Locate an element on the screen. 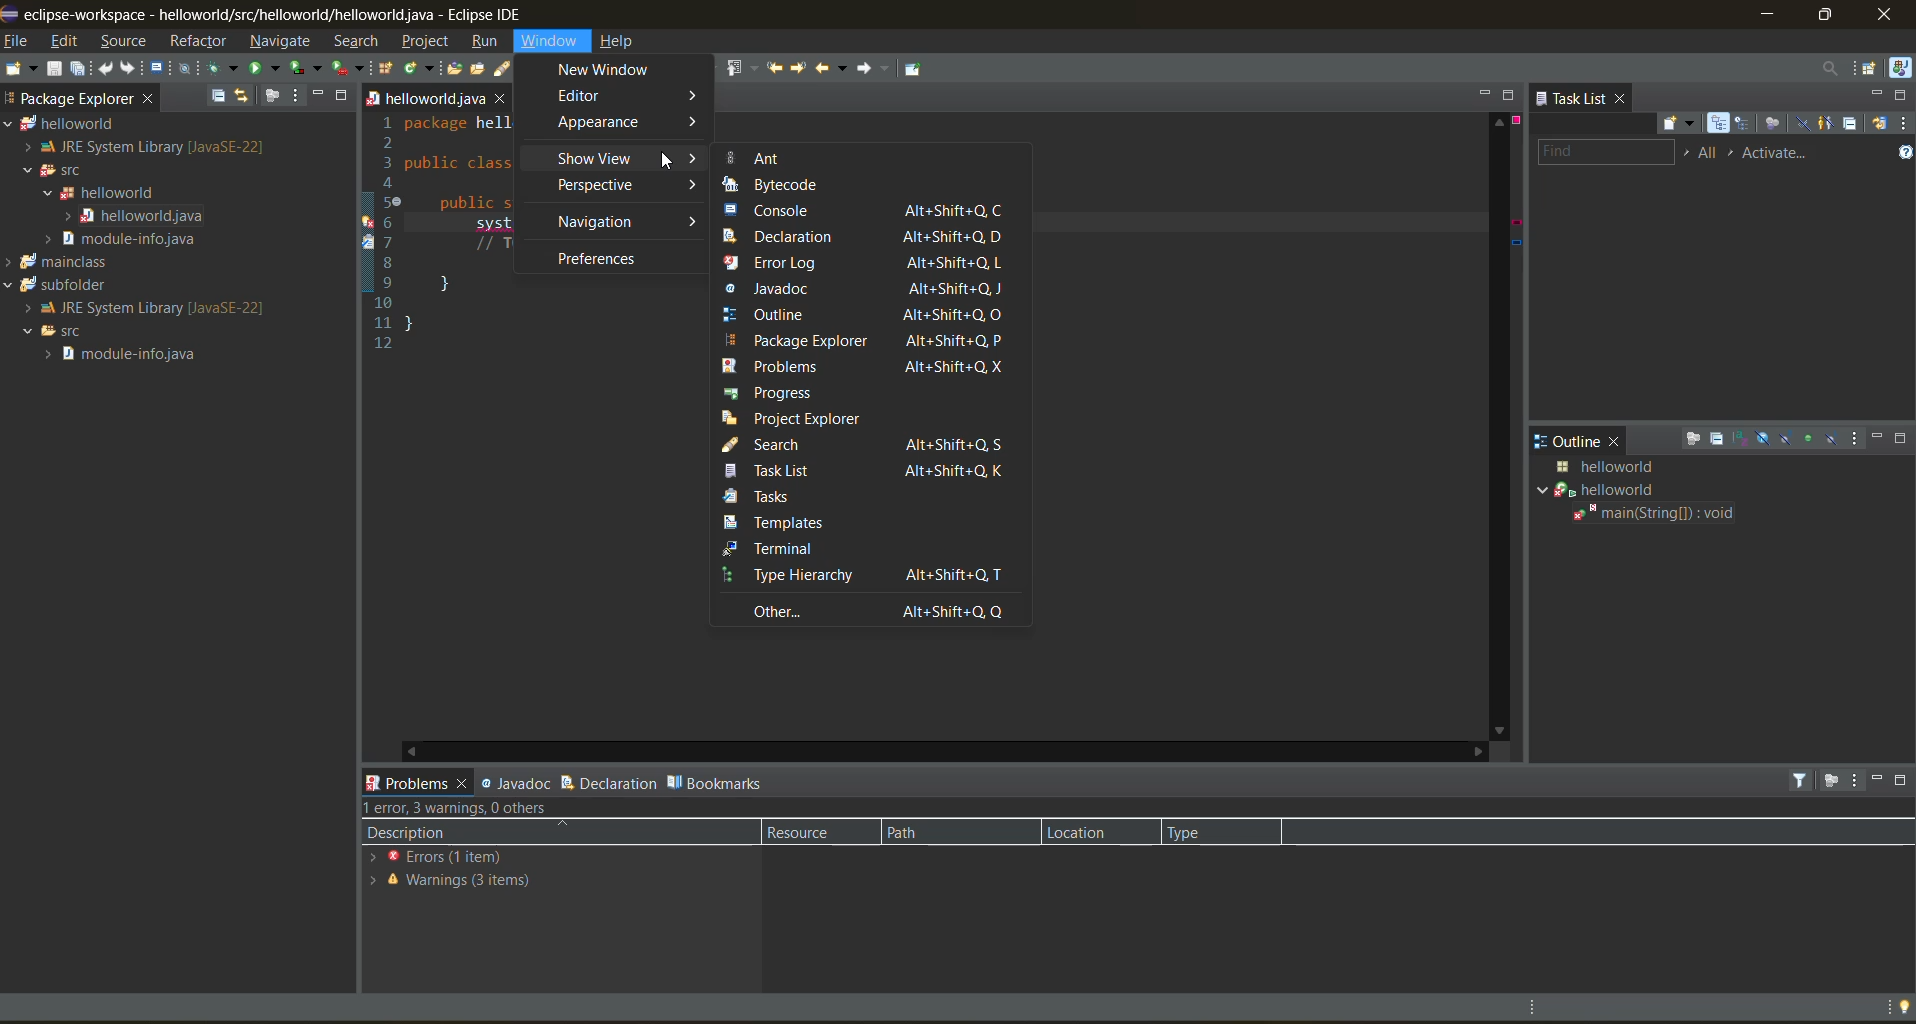 Image resolution: width=1916 pixels, height=1024 pixels. subfolder is located at coordinates (97, 284).